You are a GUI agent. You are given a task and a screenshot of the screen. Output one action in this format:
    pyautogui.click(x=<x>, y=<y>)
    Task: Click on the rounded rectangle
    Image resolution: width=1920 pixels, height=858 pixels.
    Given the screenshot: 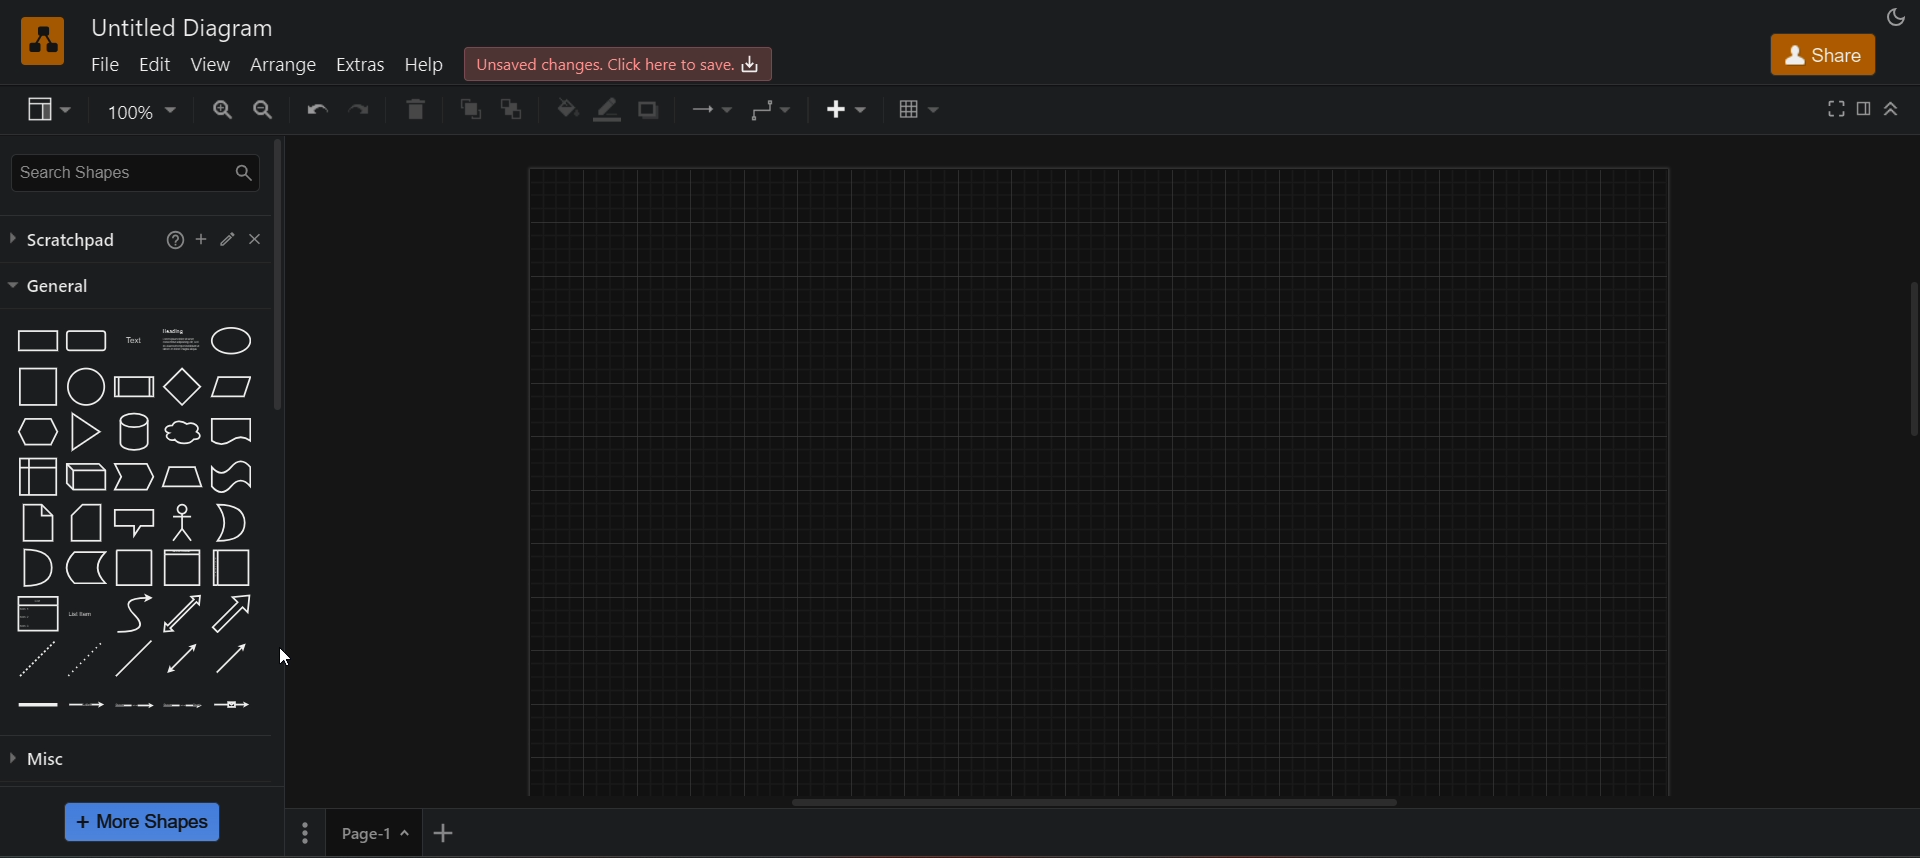 What is the action you would take?
    pyautogui.click(x=86, y=339)
    